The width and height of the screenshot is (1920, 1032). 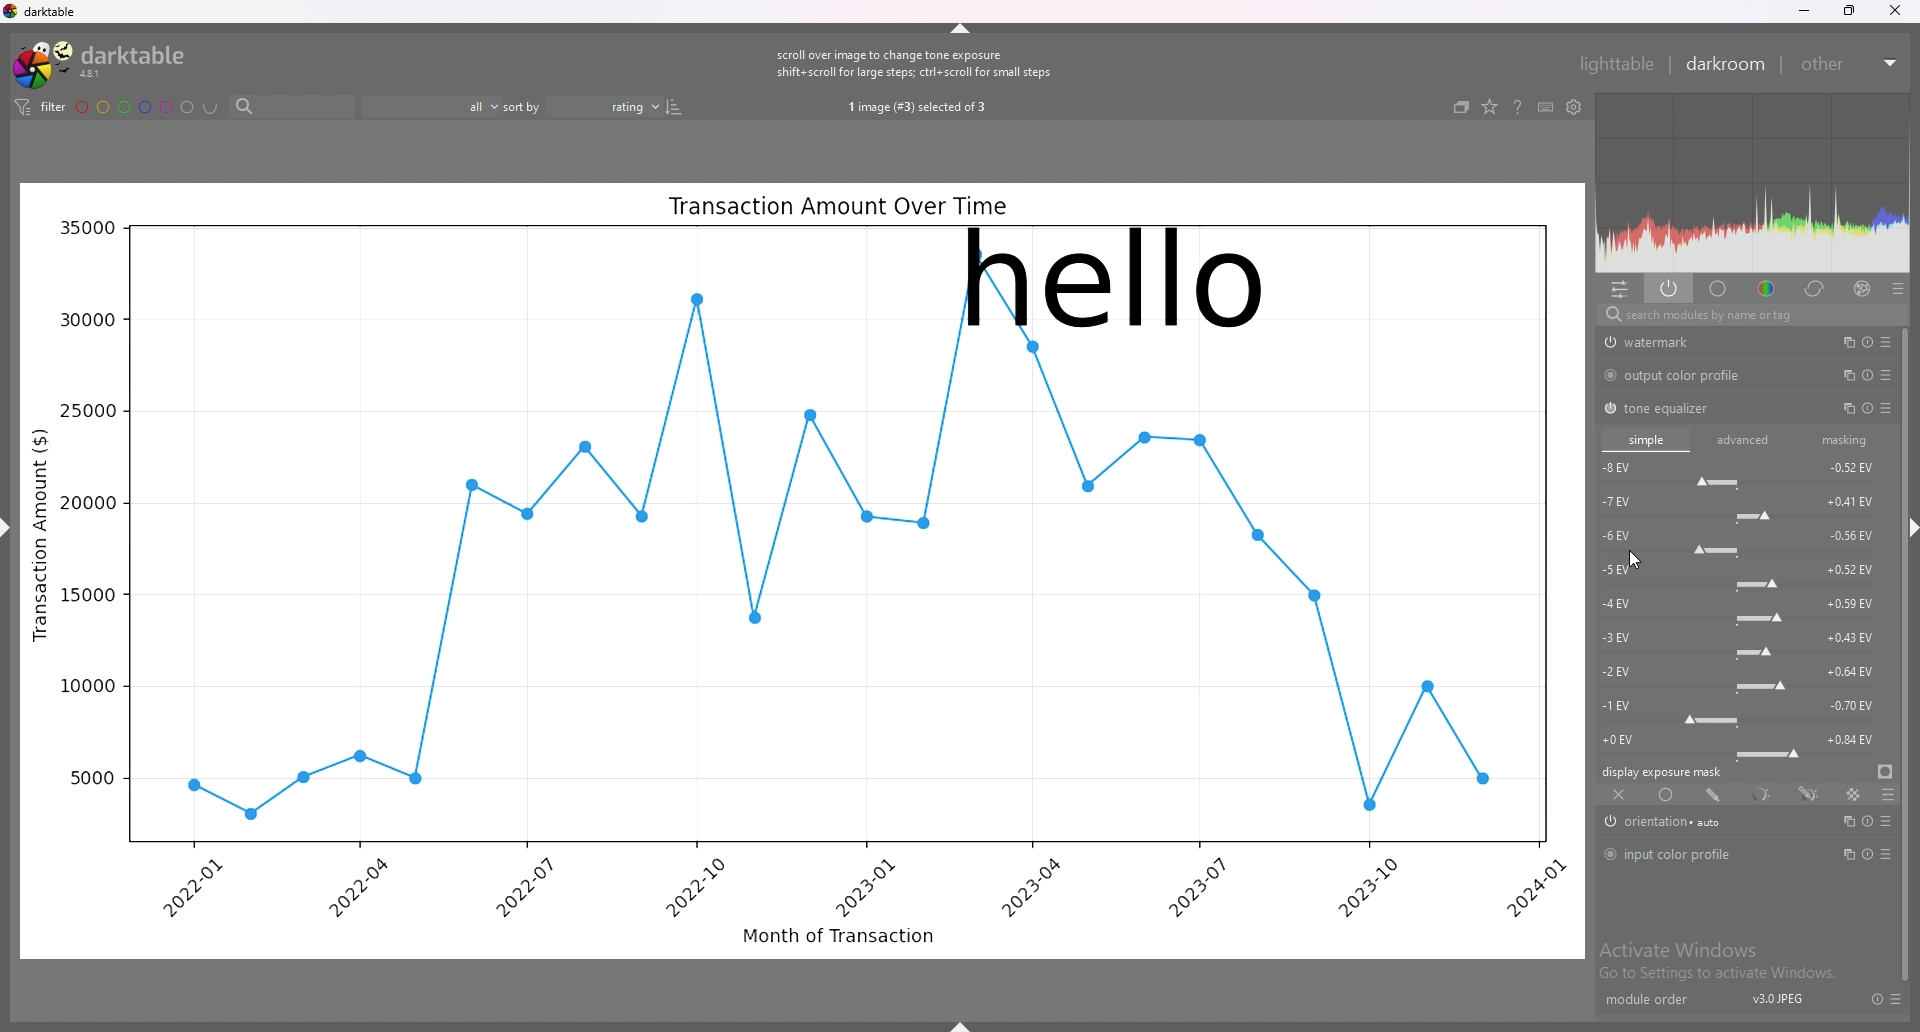 What do you see at coordinates (1619, 795) in the screenshot?
I see `off` at bounding box center [1619, 795].